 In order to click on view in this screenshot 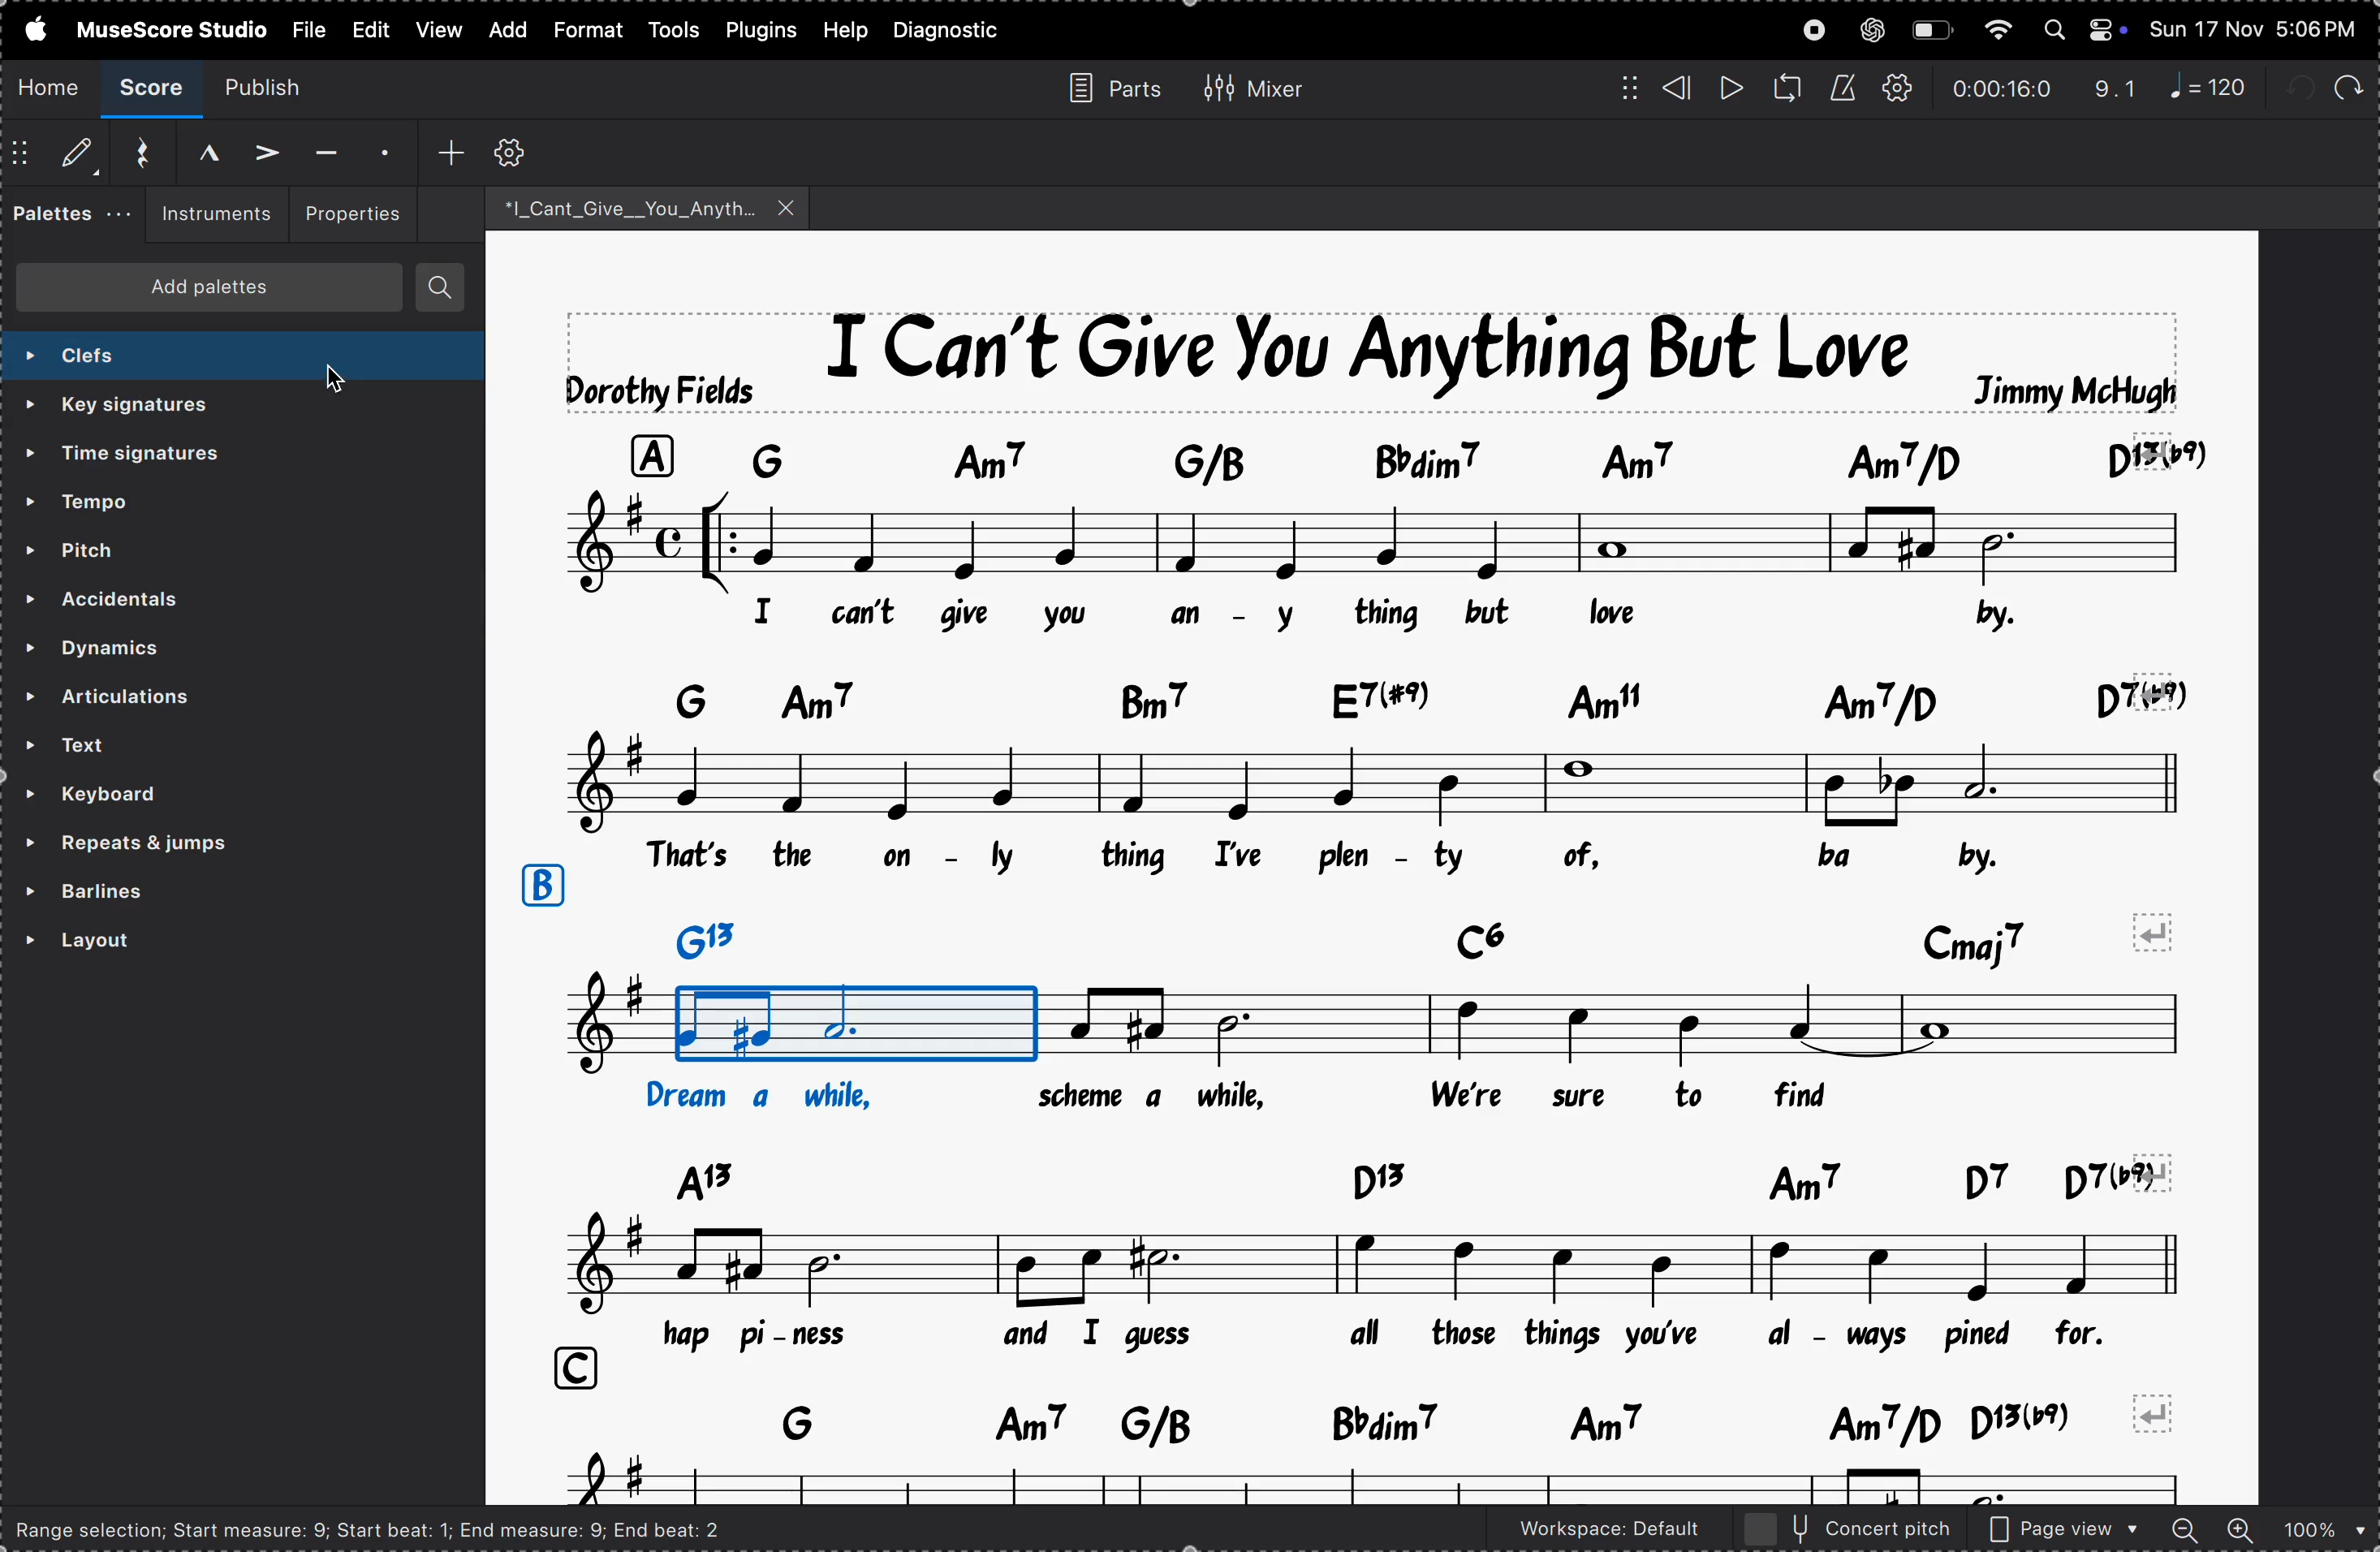, I will do `click(368, 29)`.